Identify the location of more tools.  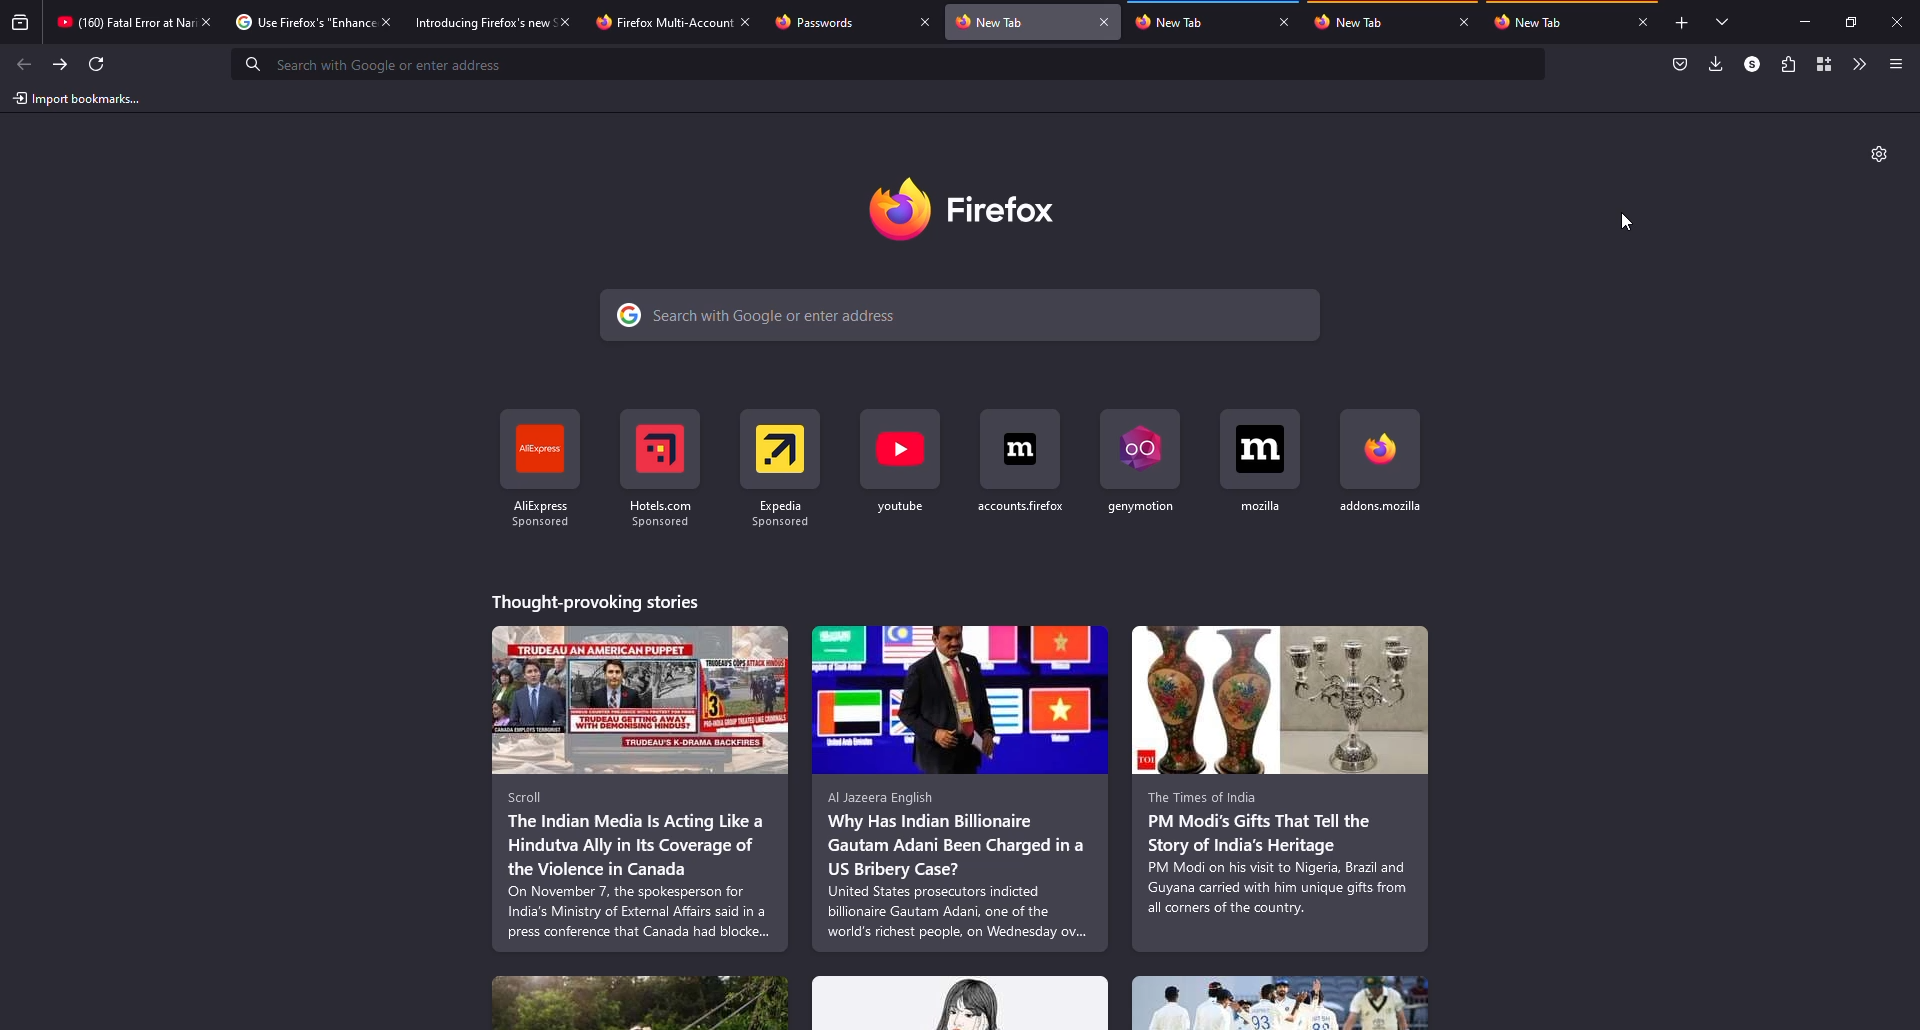
(1857, 63).